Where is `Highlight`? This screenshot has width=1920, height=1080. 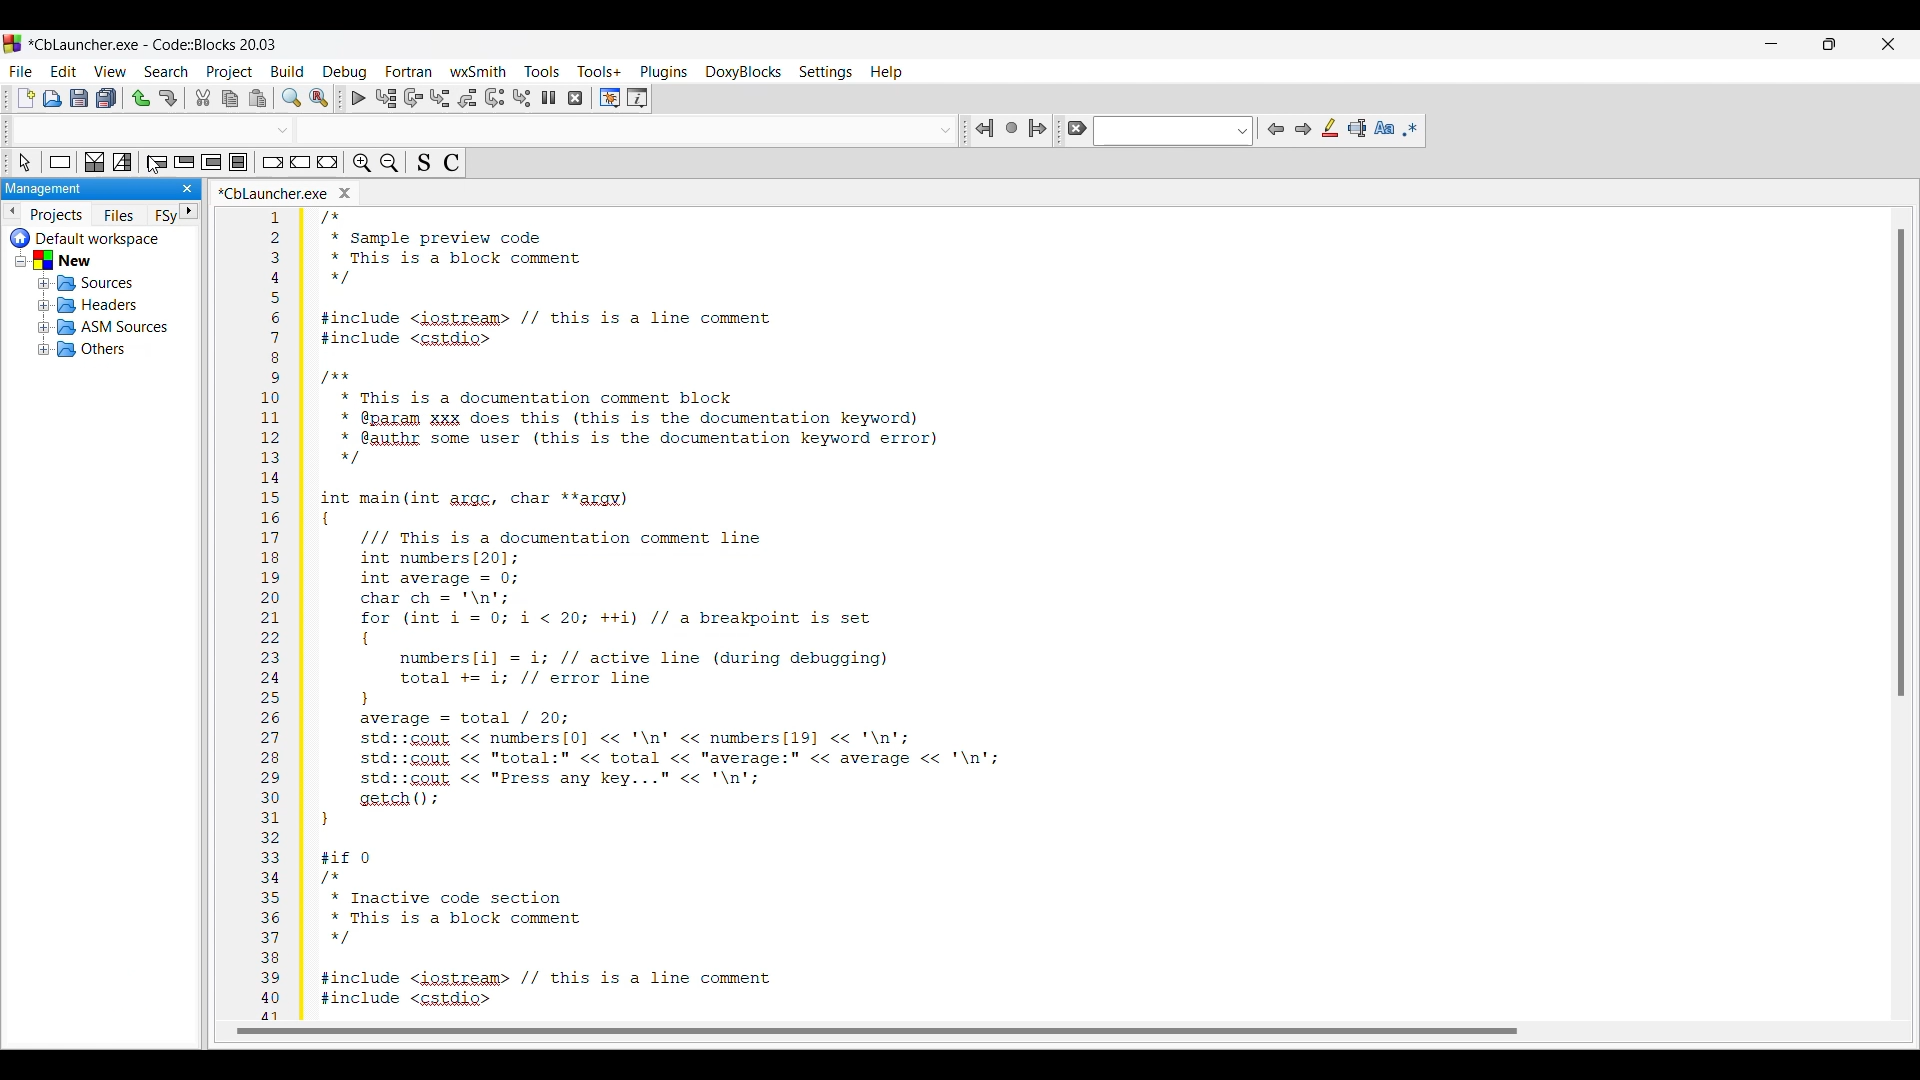
Highlight is located at coordinates (1329, 128).